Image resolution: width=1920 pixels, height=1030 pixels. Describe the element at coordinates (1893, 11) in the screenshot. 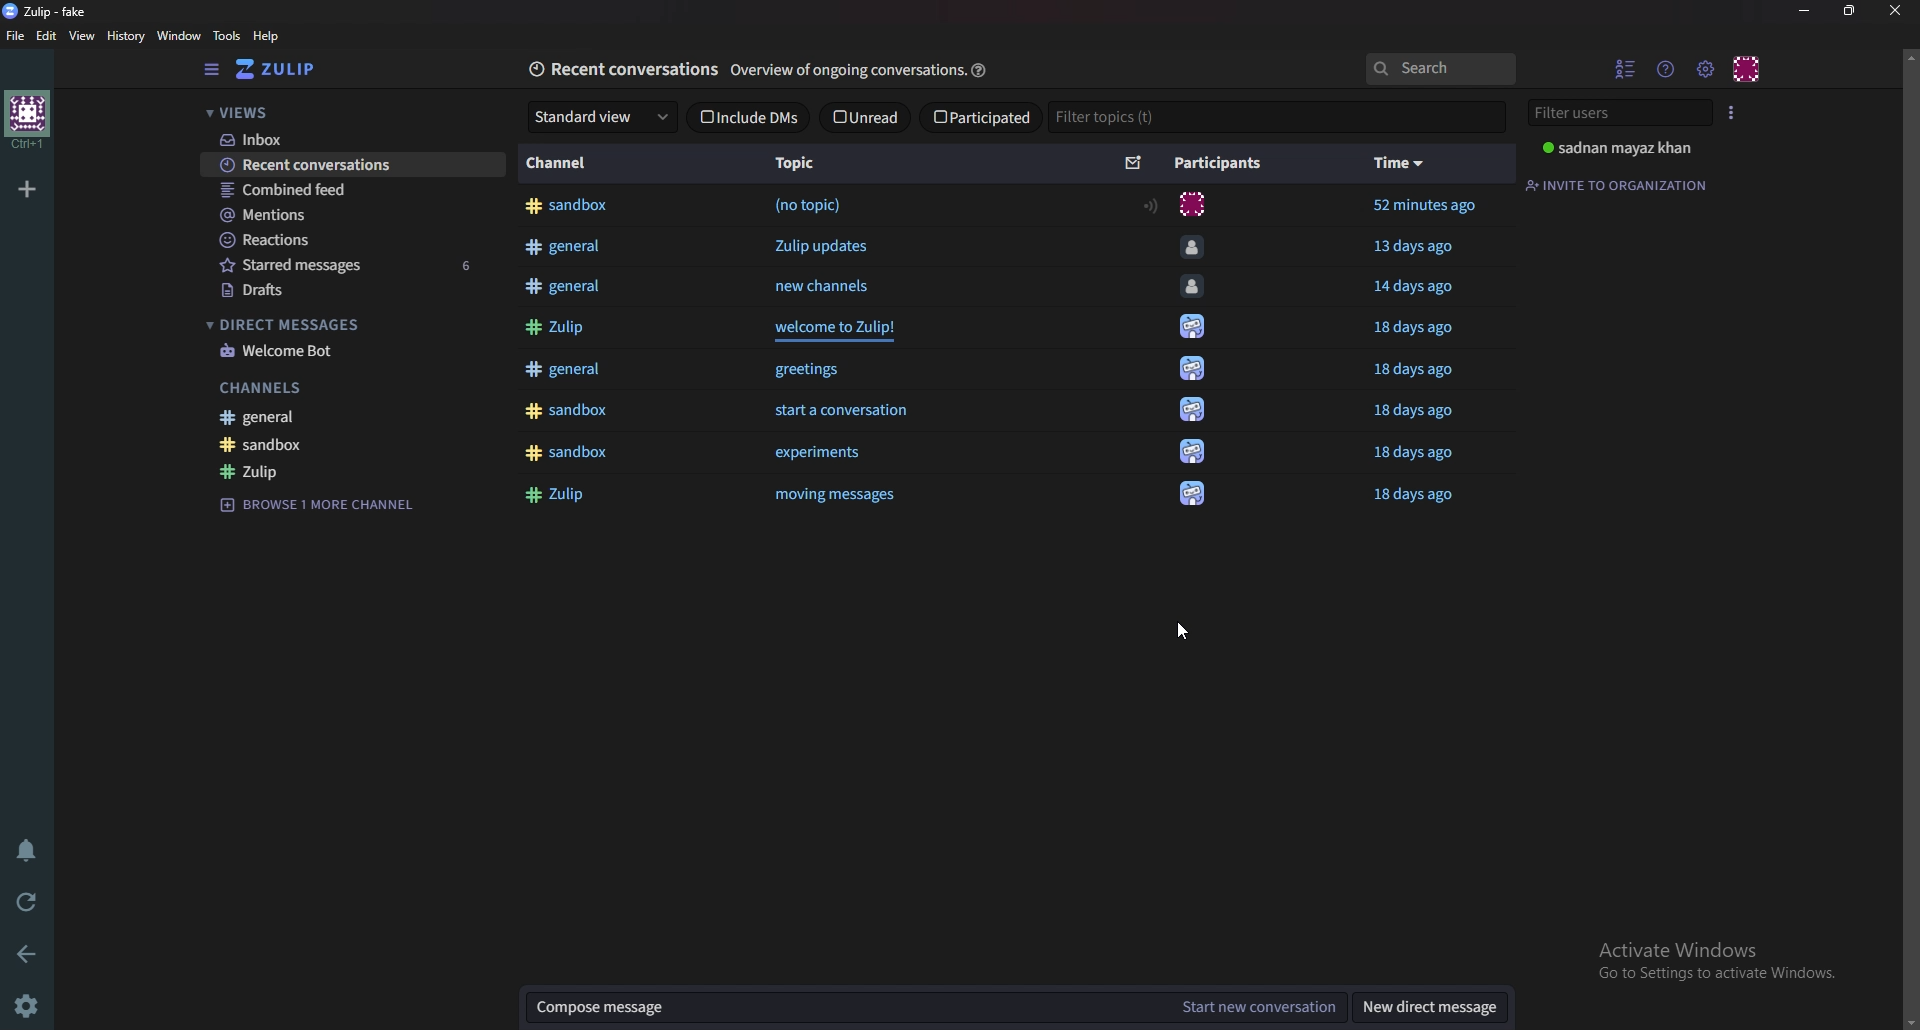

I see `close` at that location.